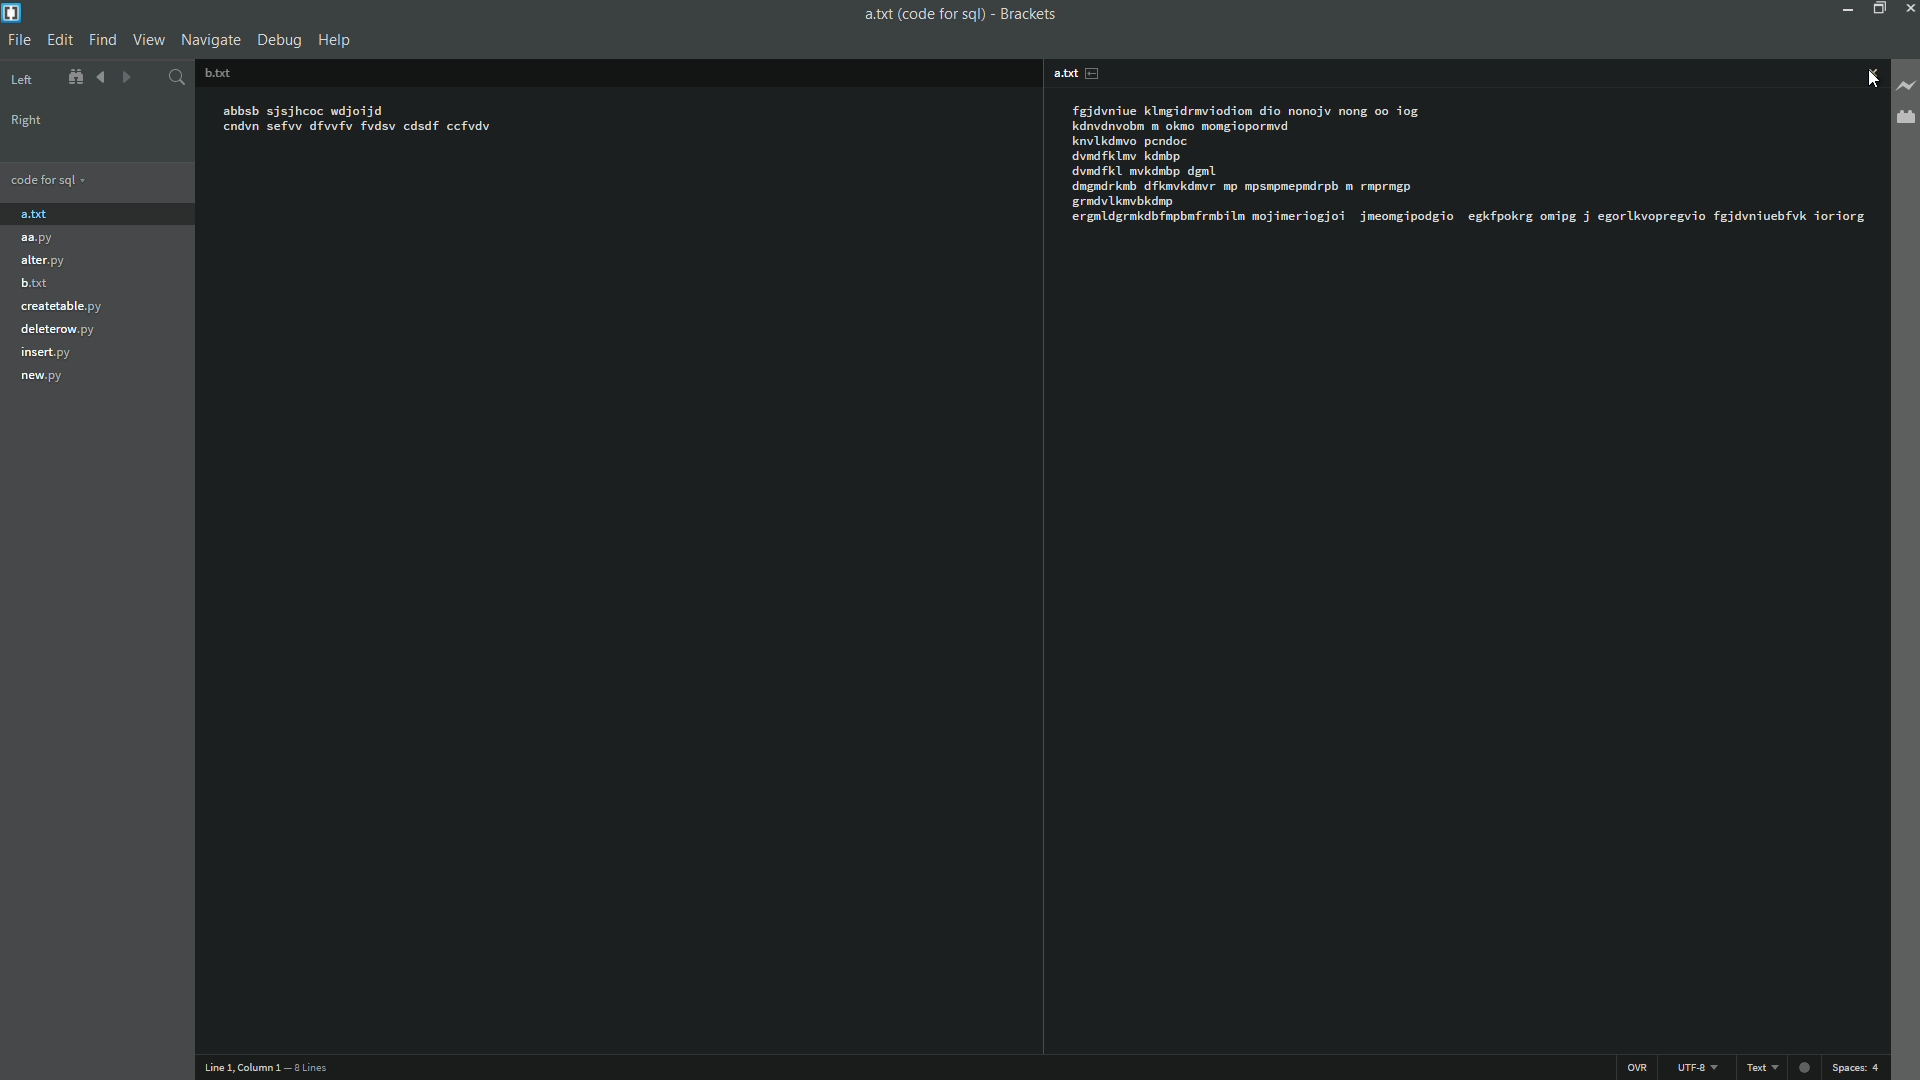  I want to click on minimize, so click(1846, 8).